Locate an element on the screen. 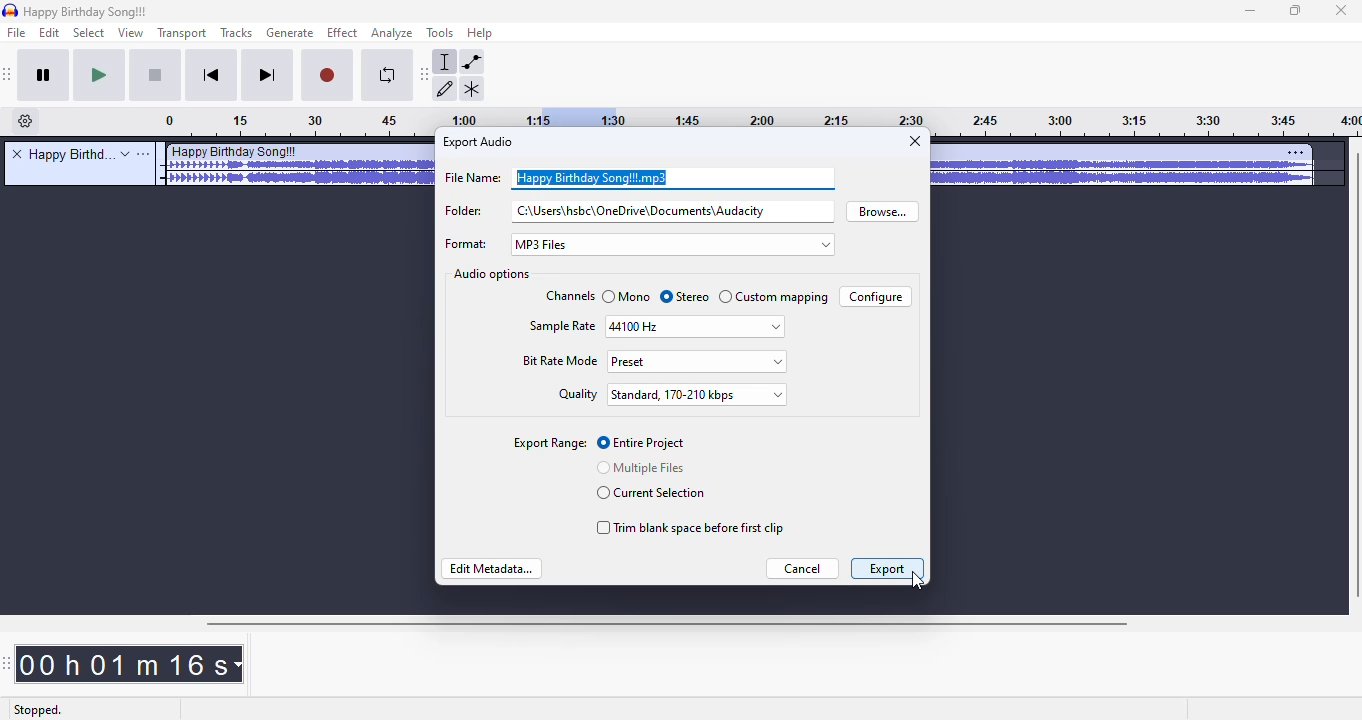 This screenshot has height=720, width=1362. play is located at coordinates (100, 76).